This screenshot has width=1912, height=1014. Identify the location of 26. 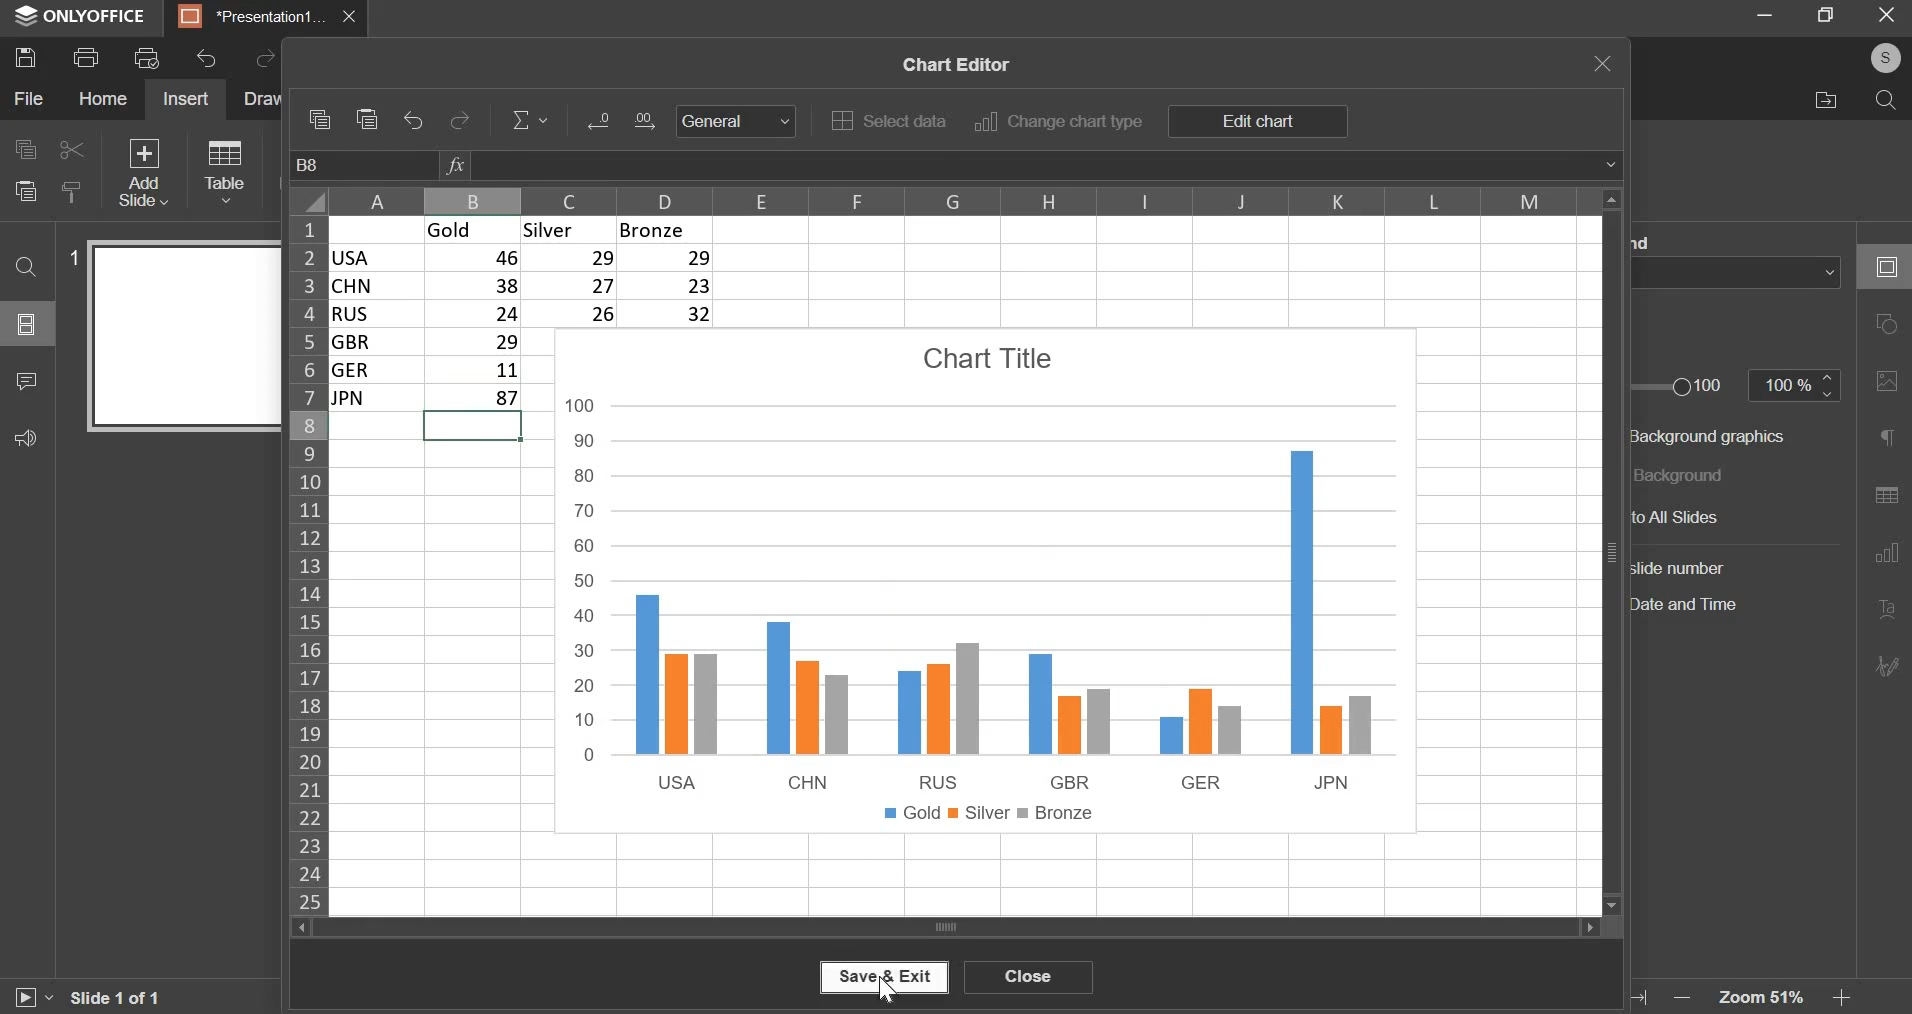
(575, 313).